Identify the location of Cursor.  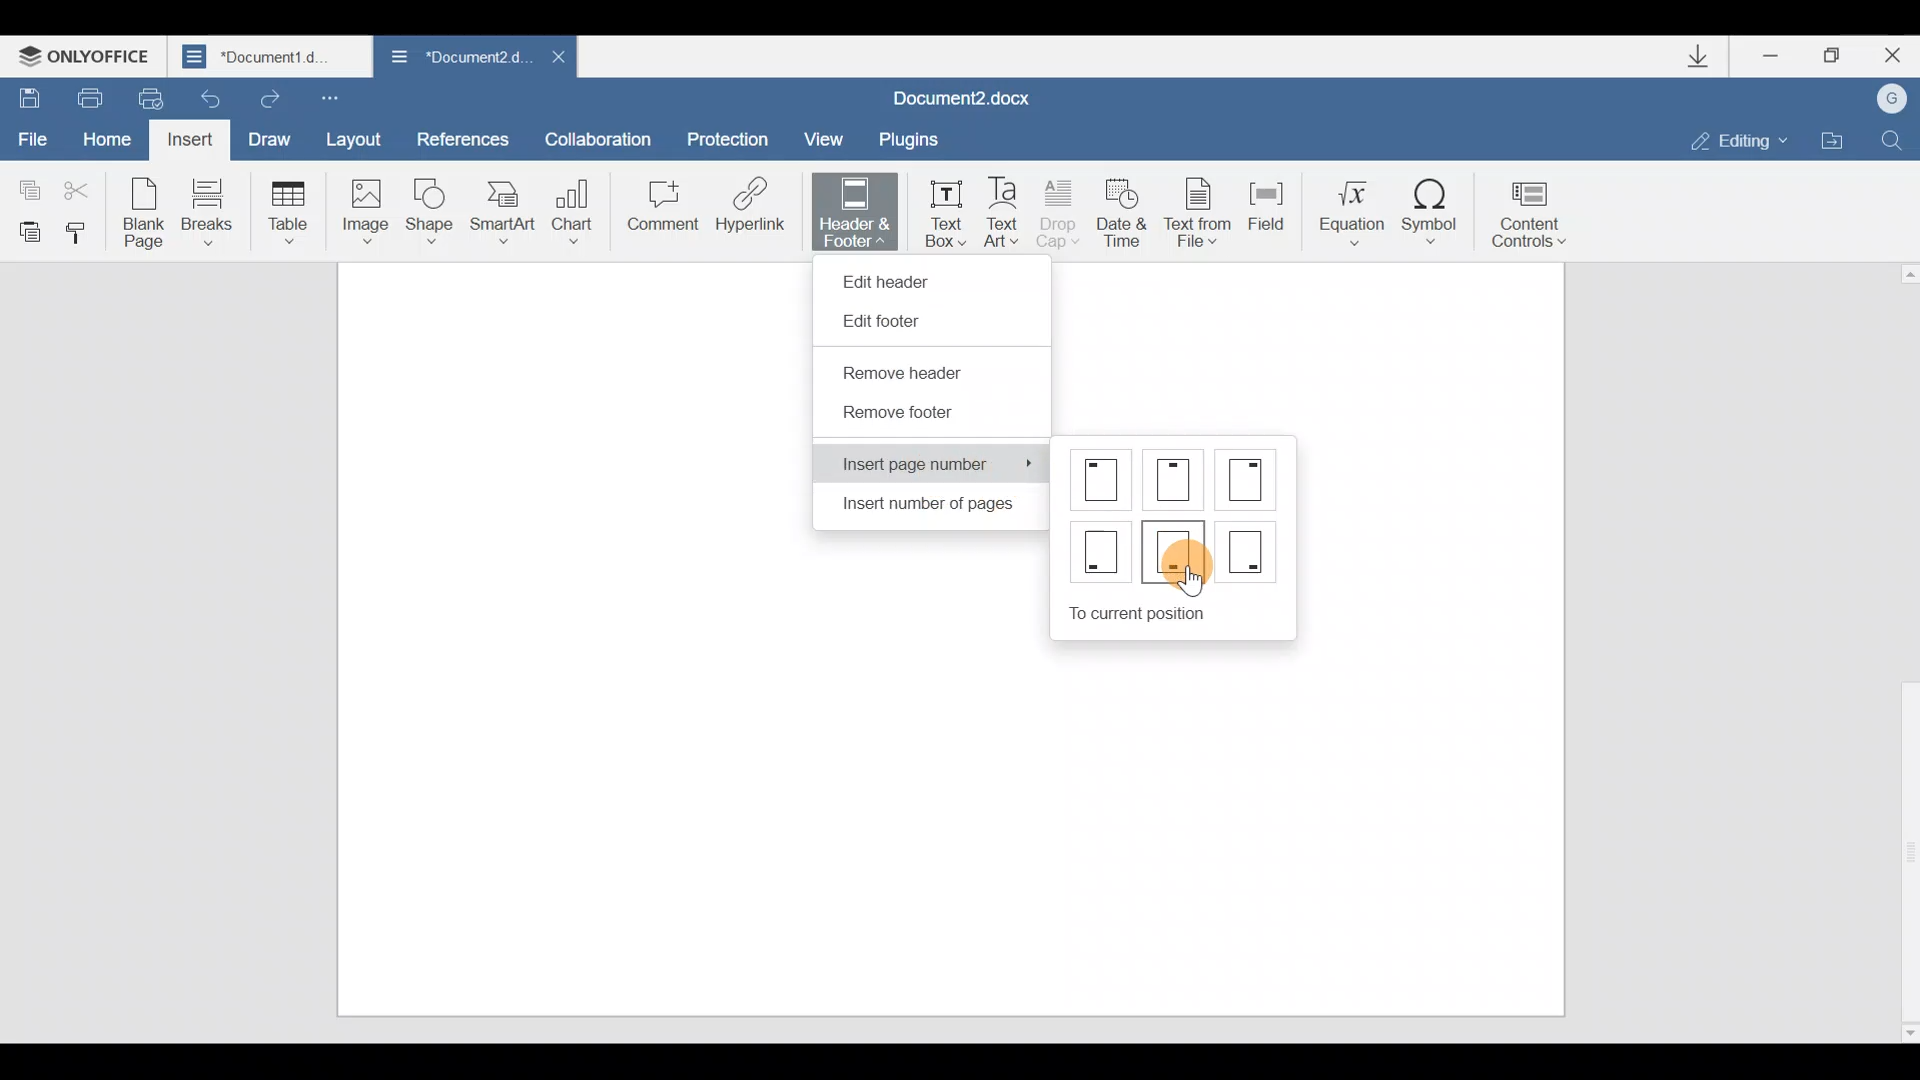
(1192, 569).